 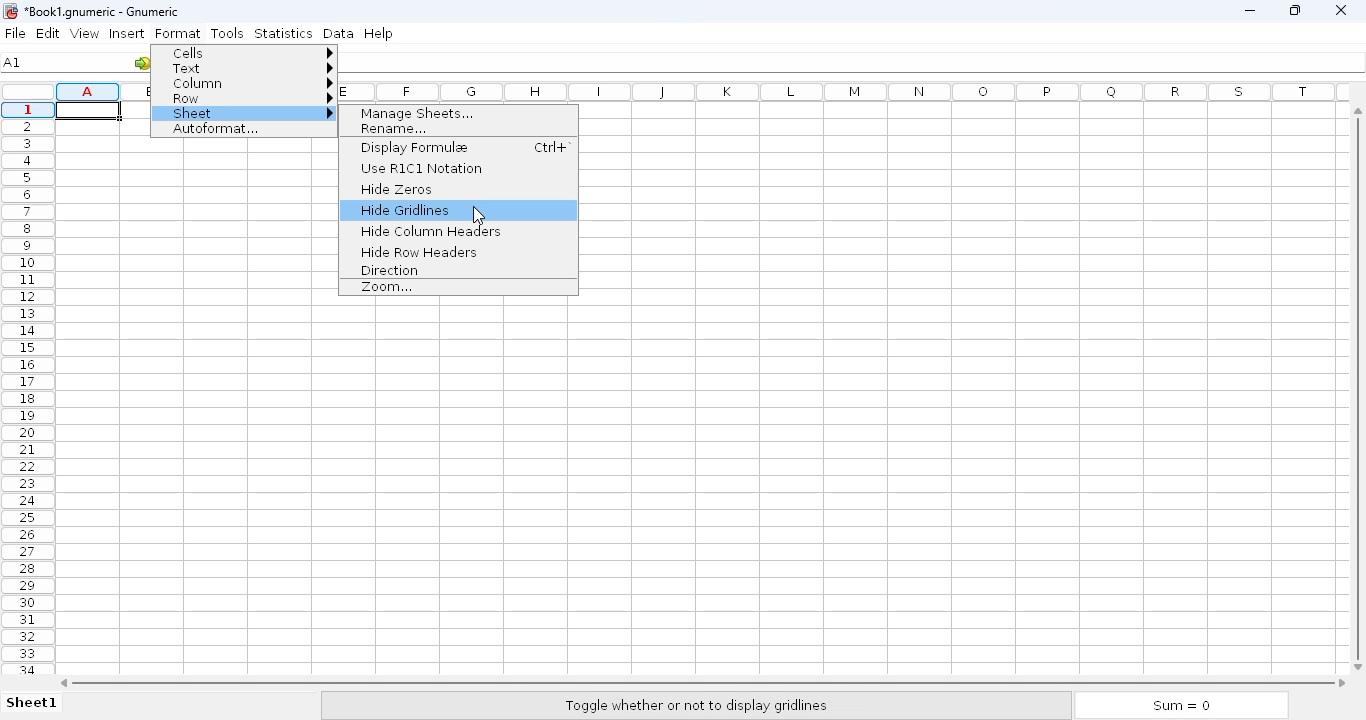 I want to click on *Book1.gnumeric - Gnumeric, so click(x=111, y=12).